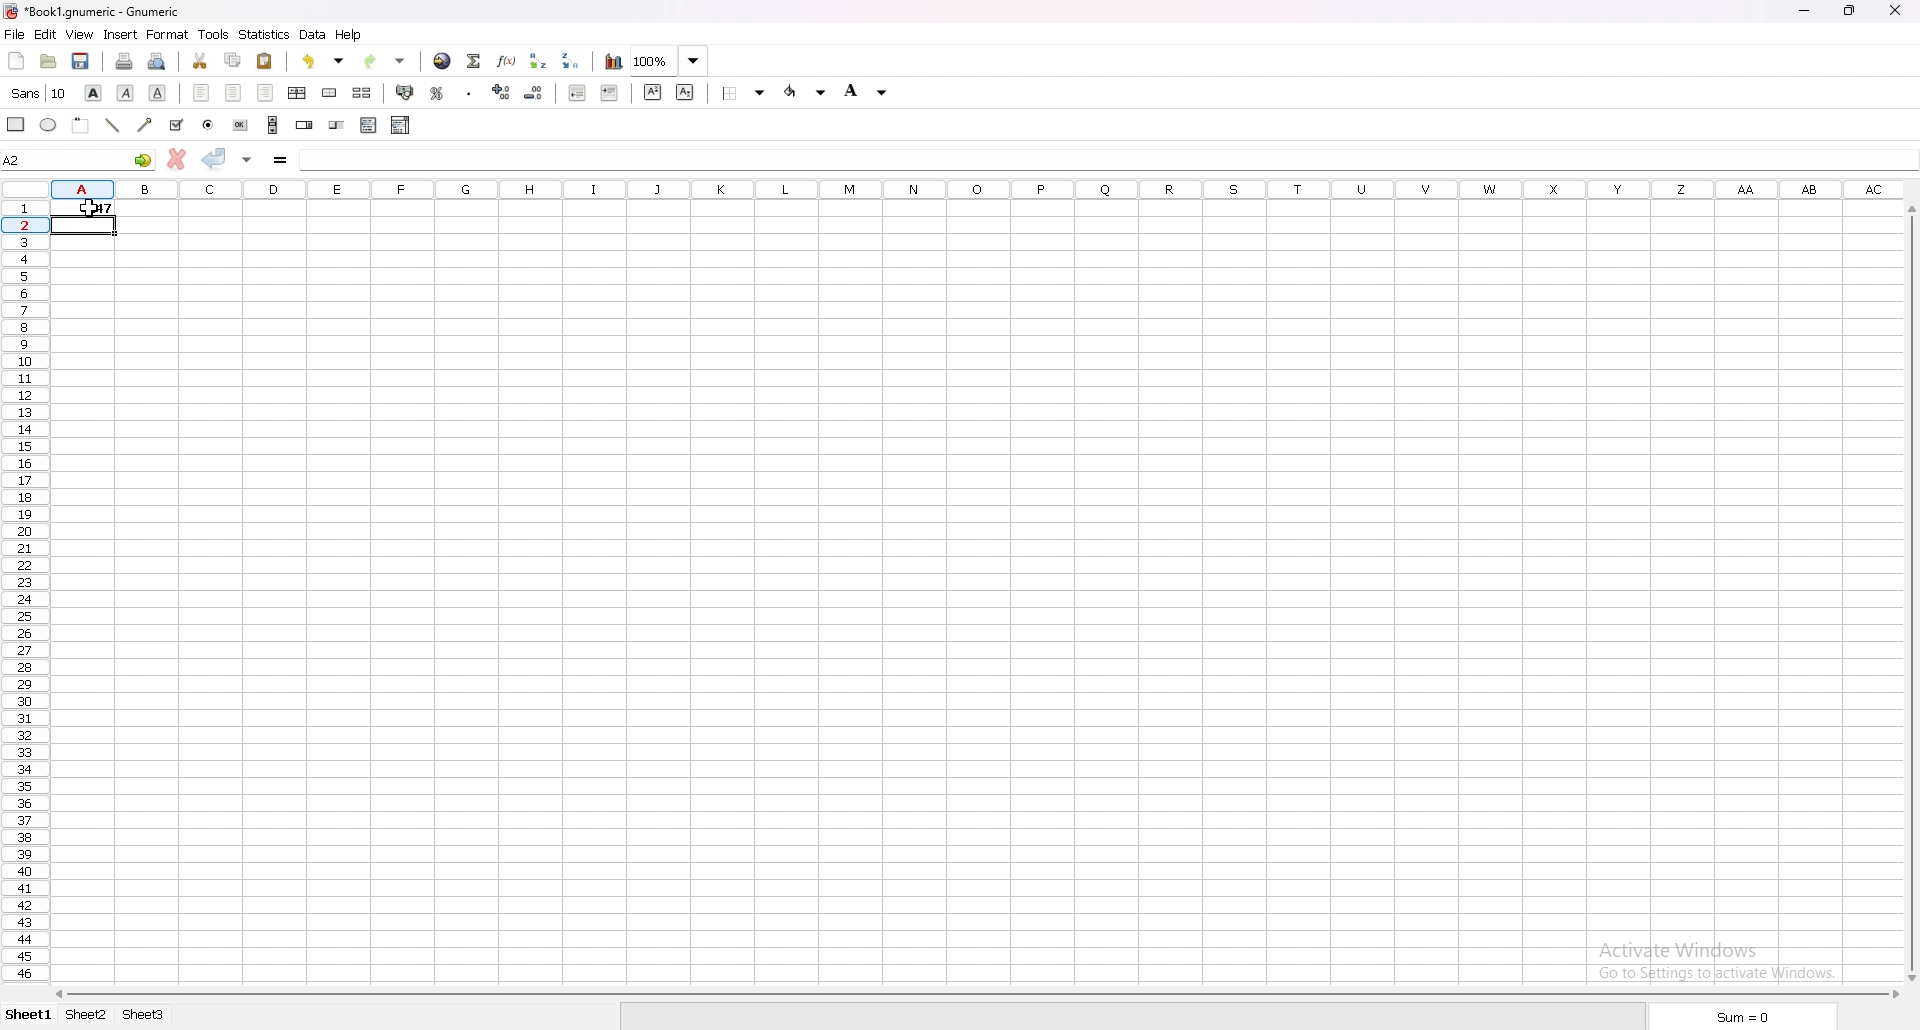 This screenshot has width=1920, height=1030. I want to click on percentage, so click(437, 93).